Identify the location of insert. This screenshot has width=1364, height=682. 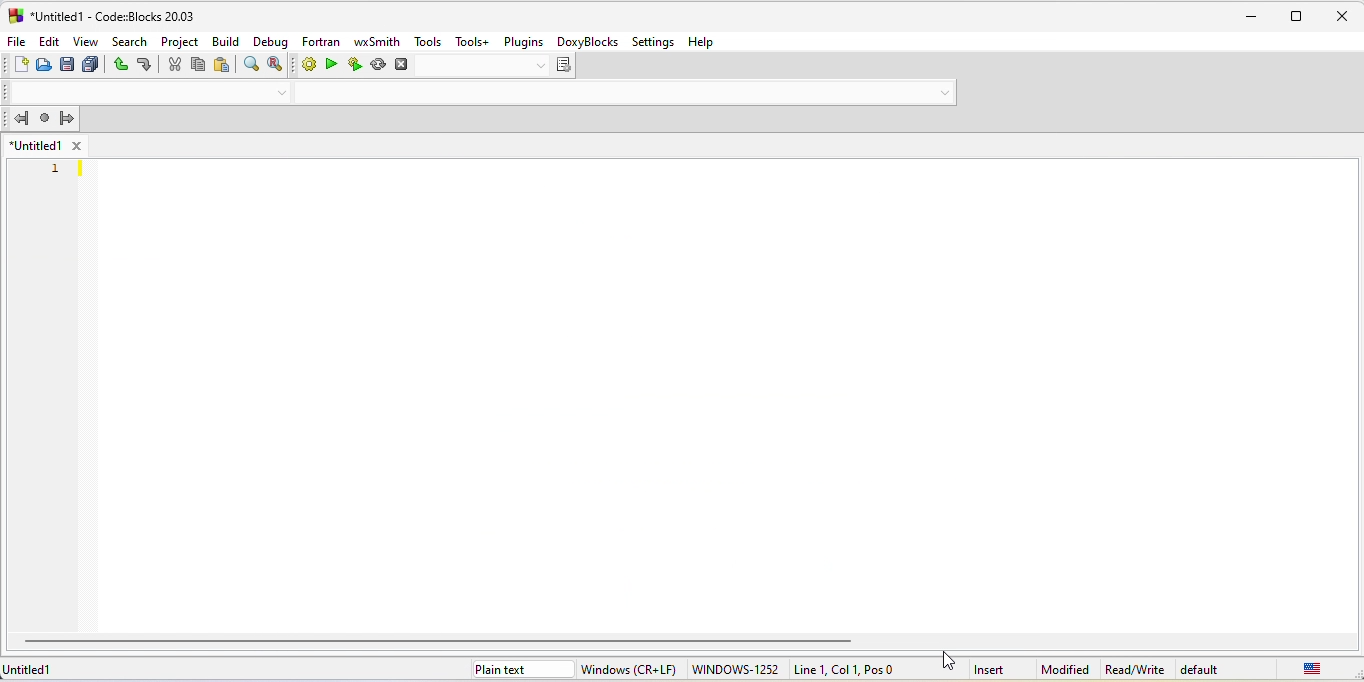
(989, 670).